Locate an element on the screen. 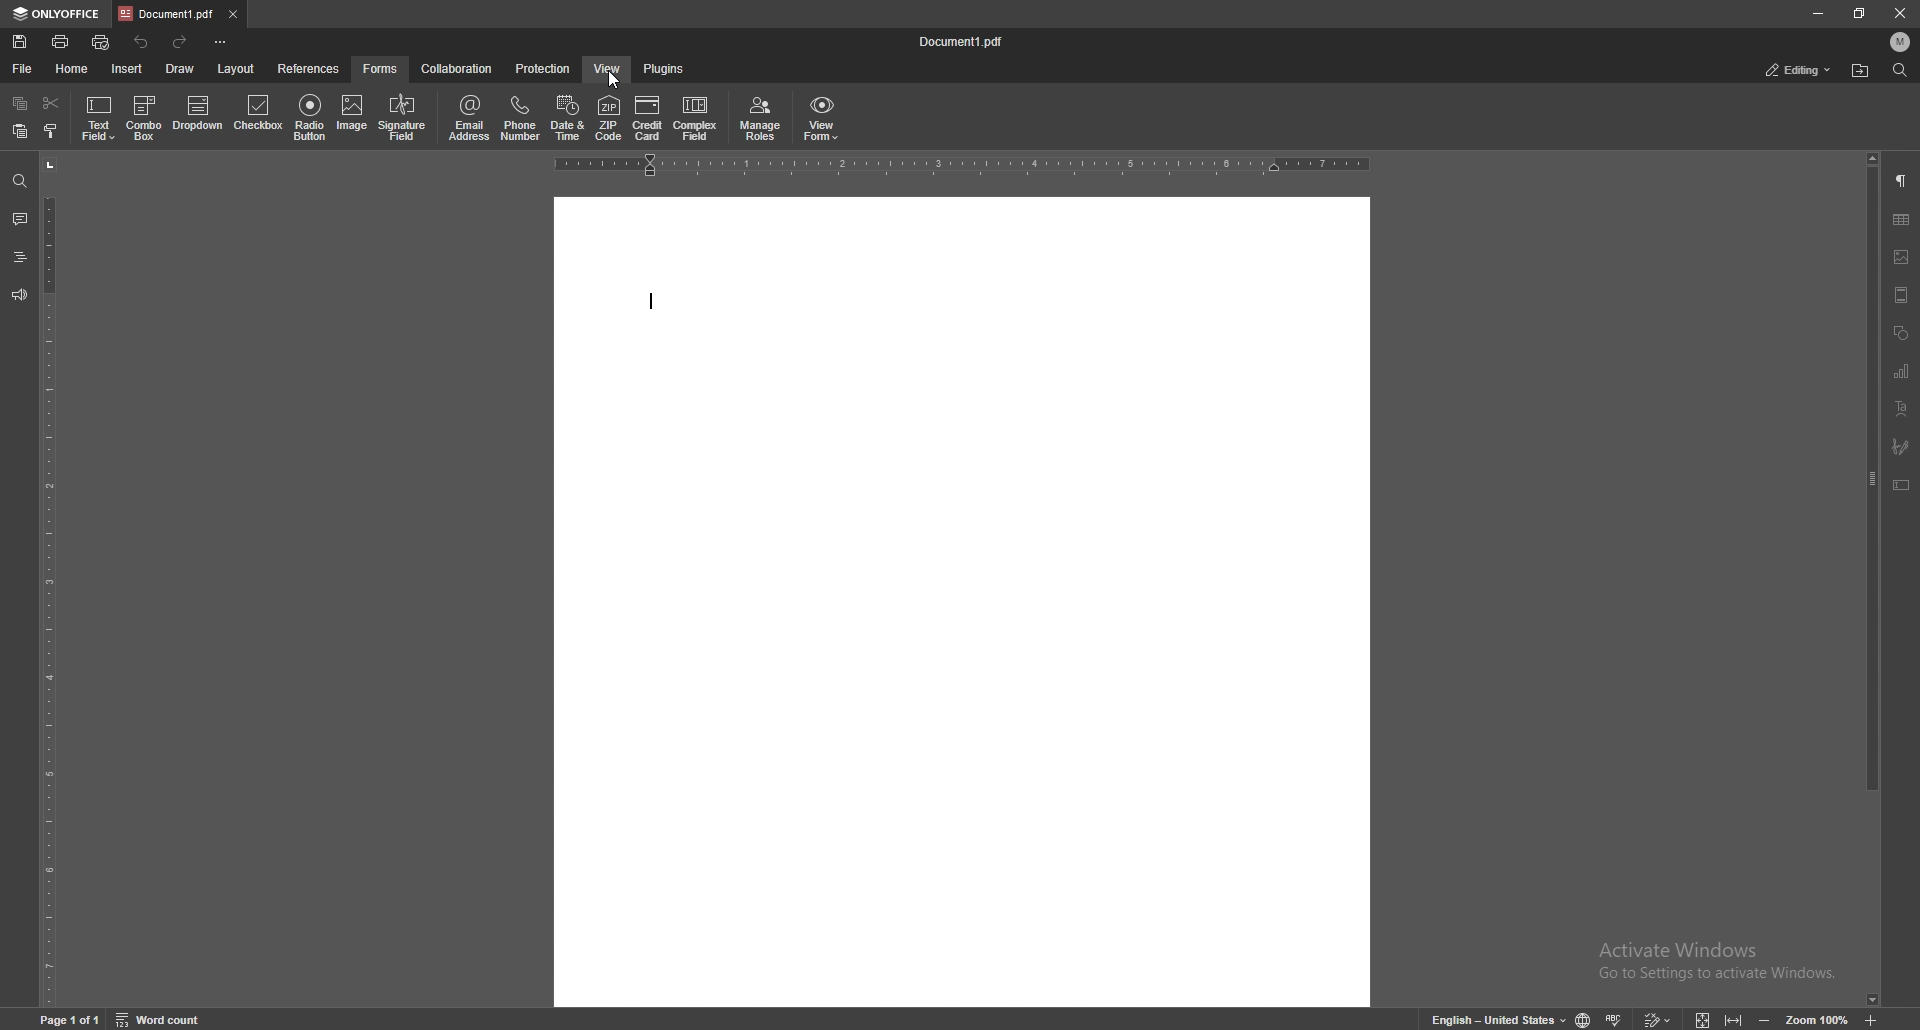  plugins is located at coordinates (665, 68).